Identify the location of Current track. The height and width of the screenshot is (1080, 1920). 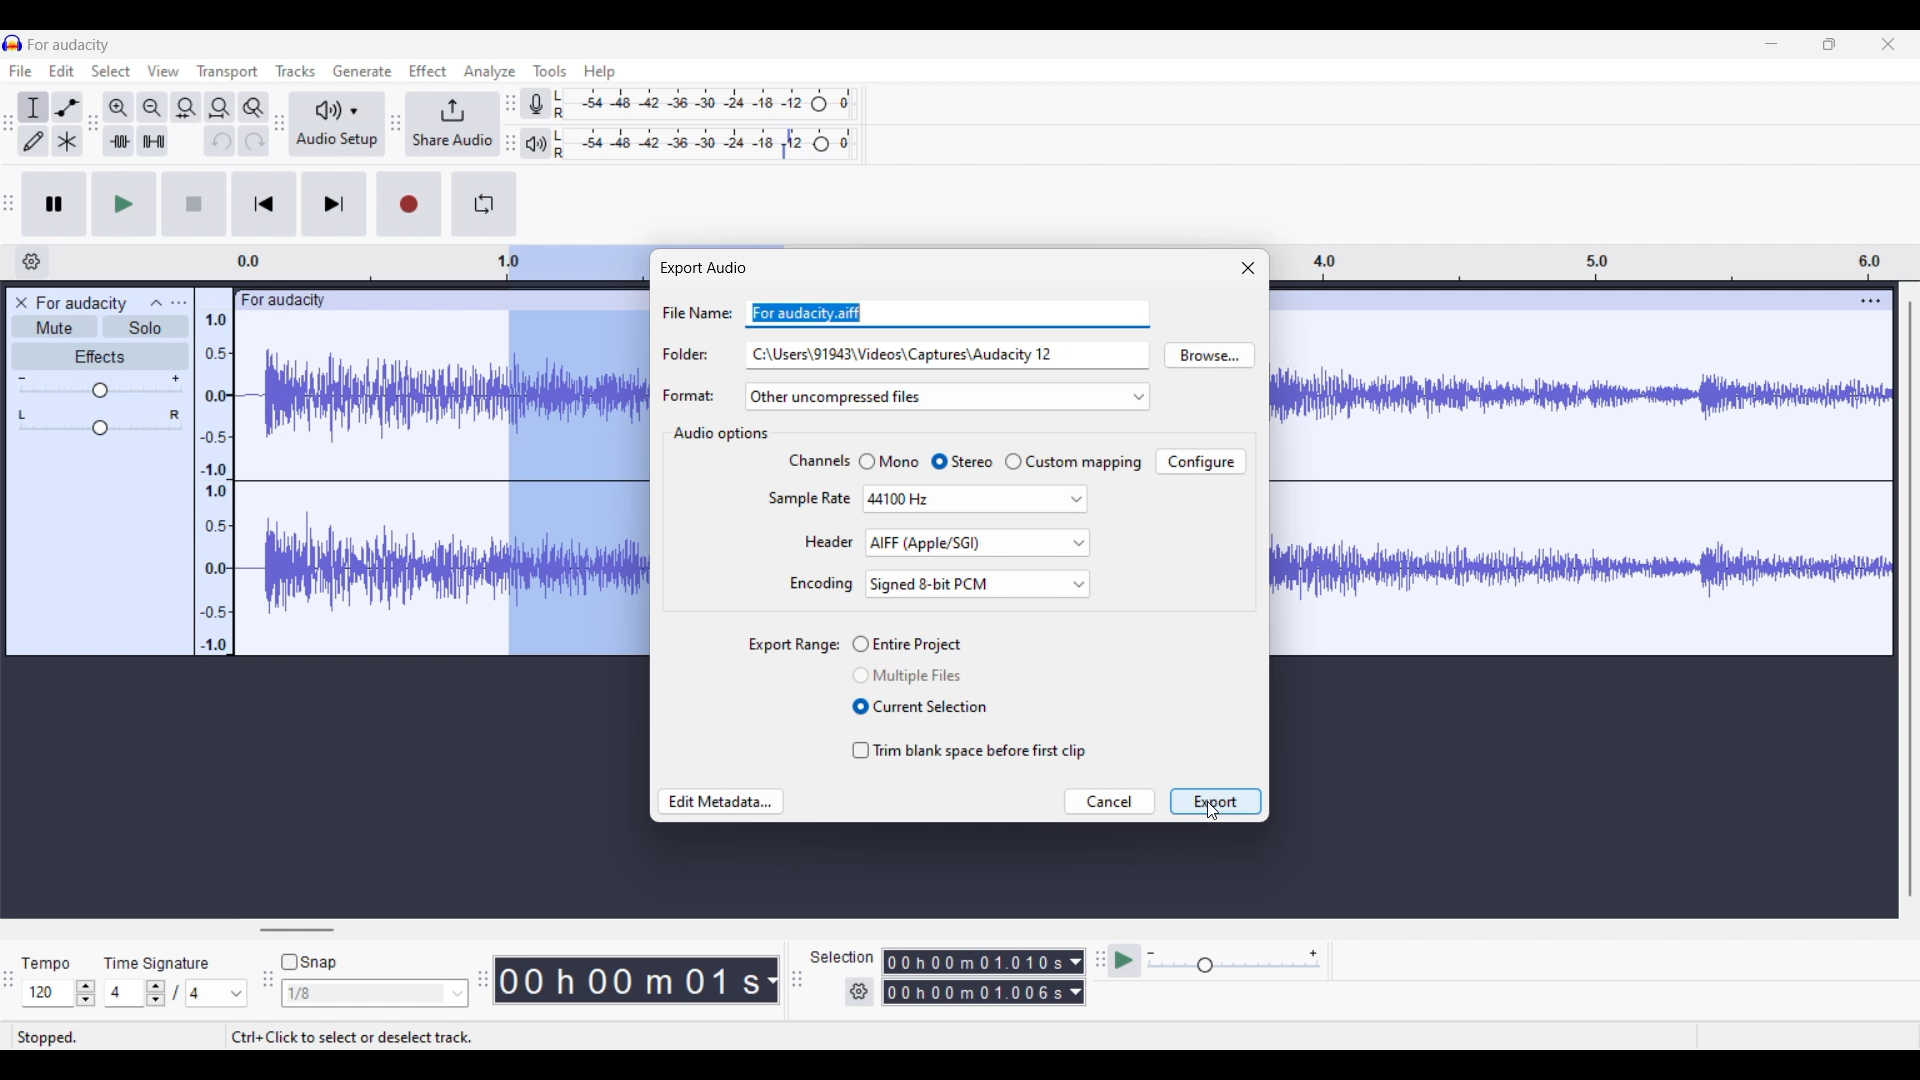
(368, 474).